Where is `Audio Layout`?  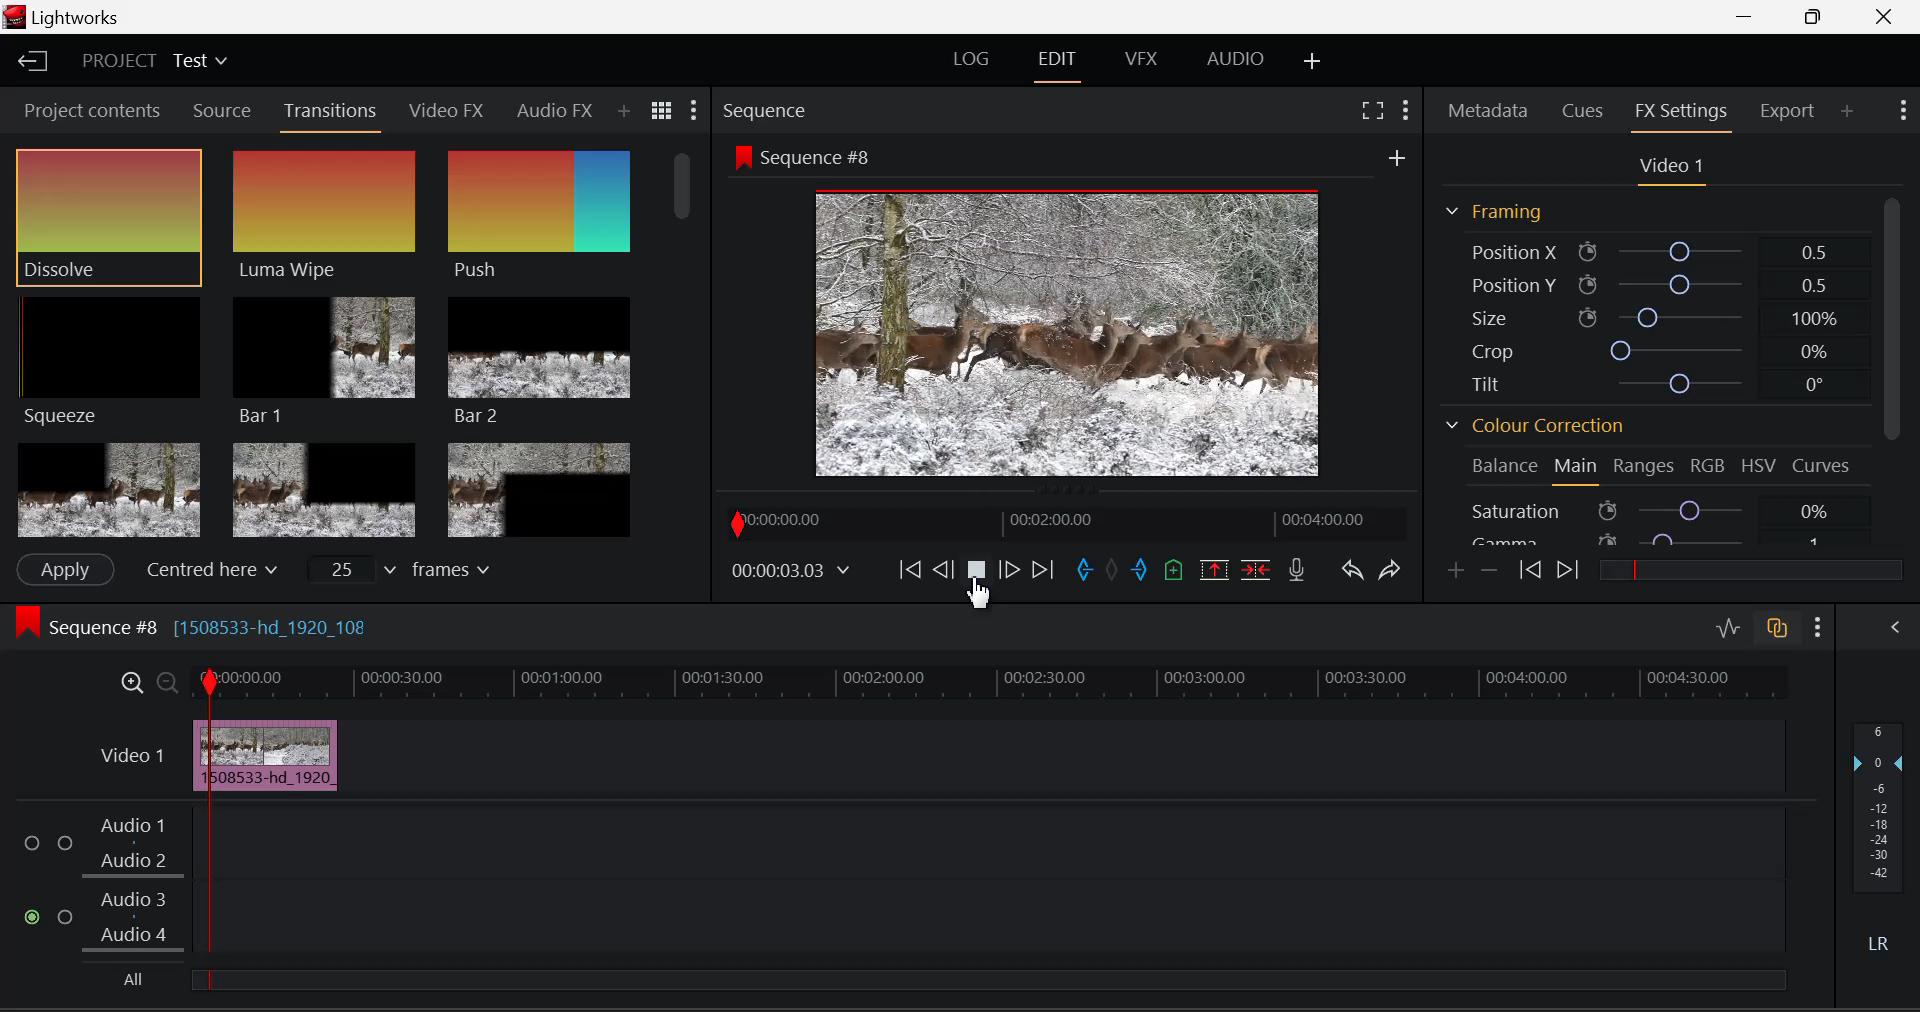 Audio Layout is located at coordinates (1231, 63).